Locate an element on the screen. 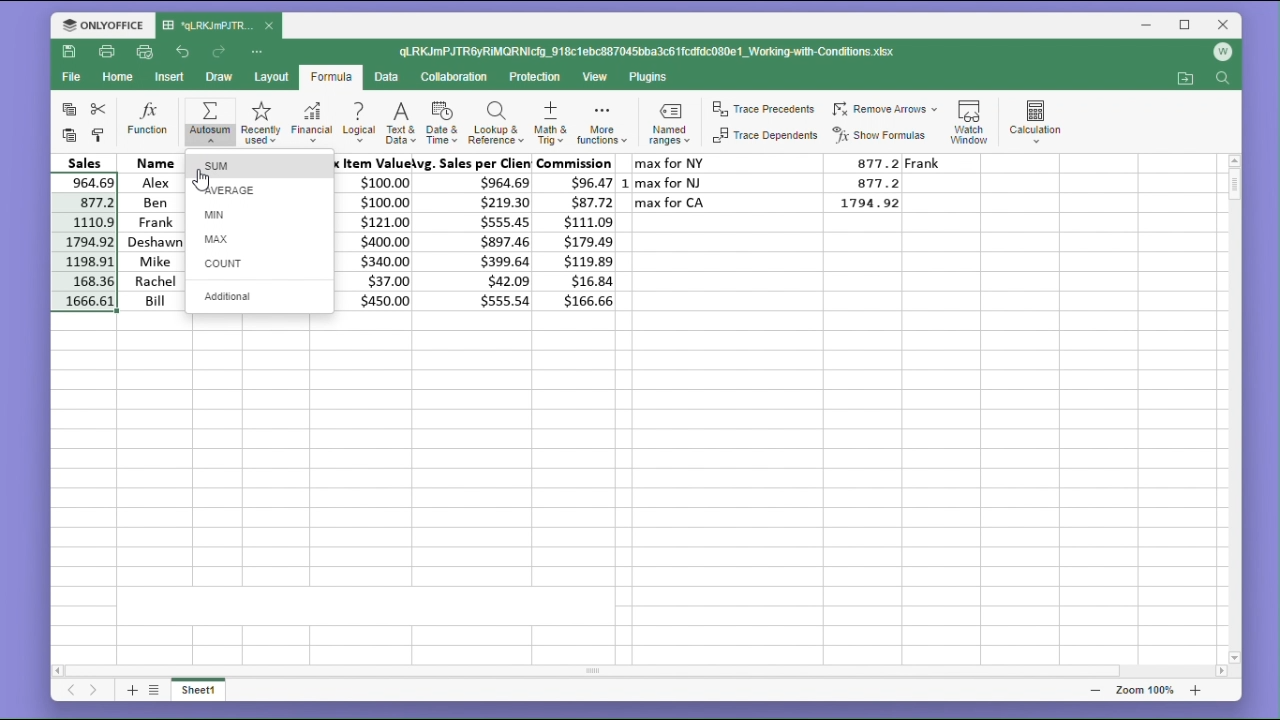 This screenshot has width=1280, height=720. layout is located at coordinates (270, 78).